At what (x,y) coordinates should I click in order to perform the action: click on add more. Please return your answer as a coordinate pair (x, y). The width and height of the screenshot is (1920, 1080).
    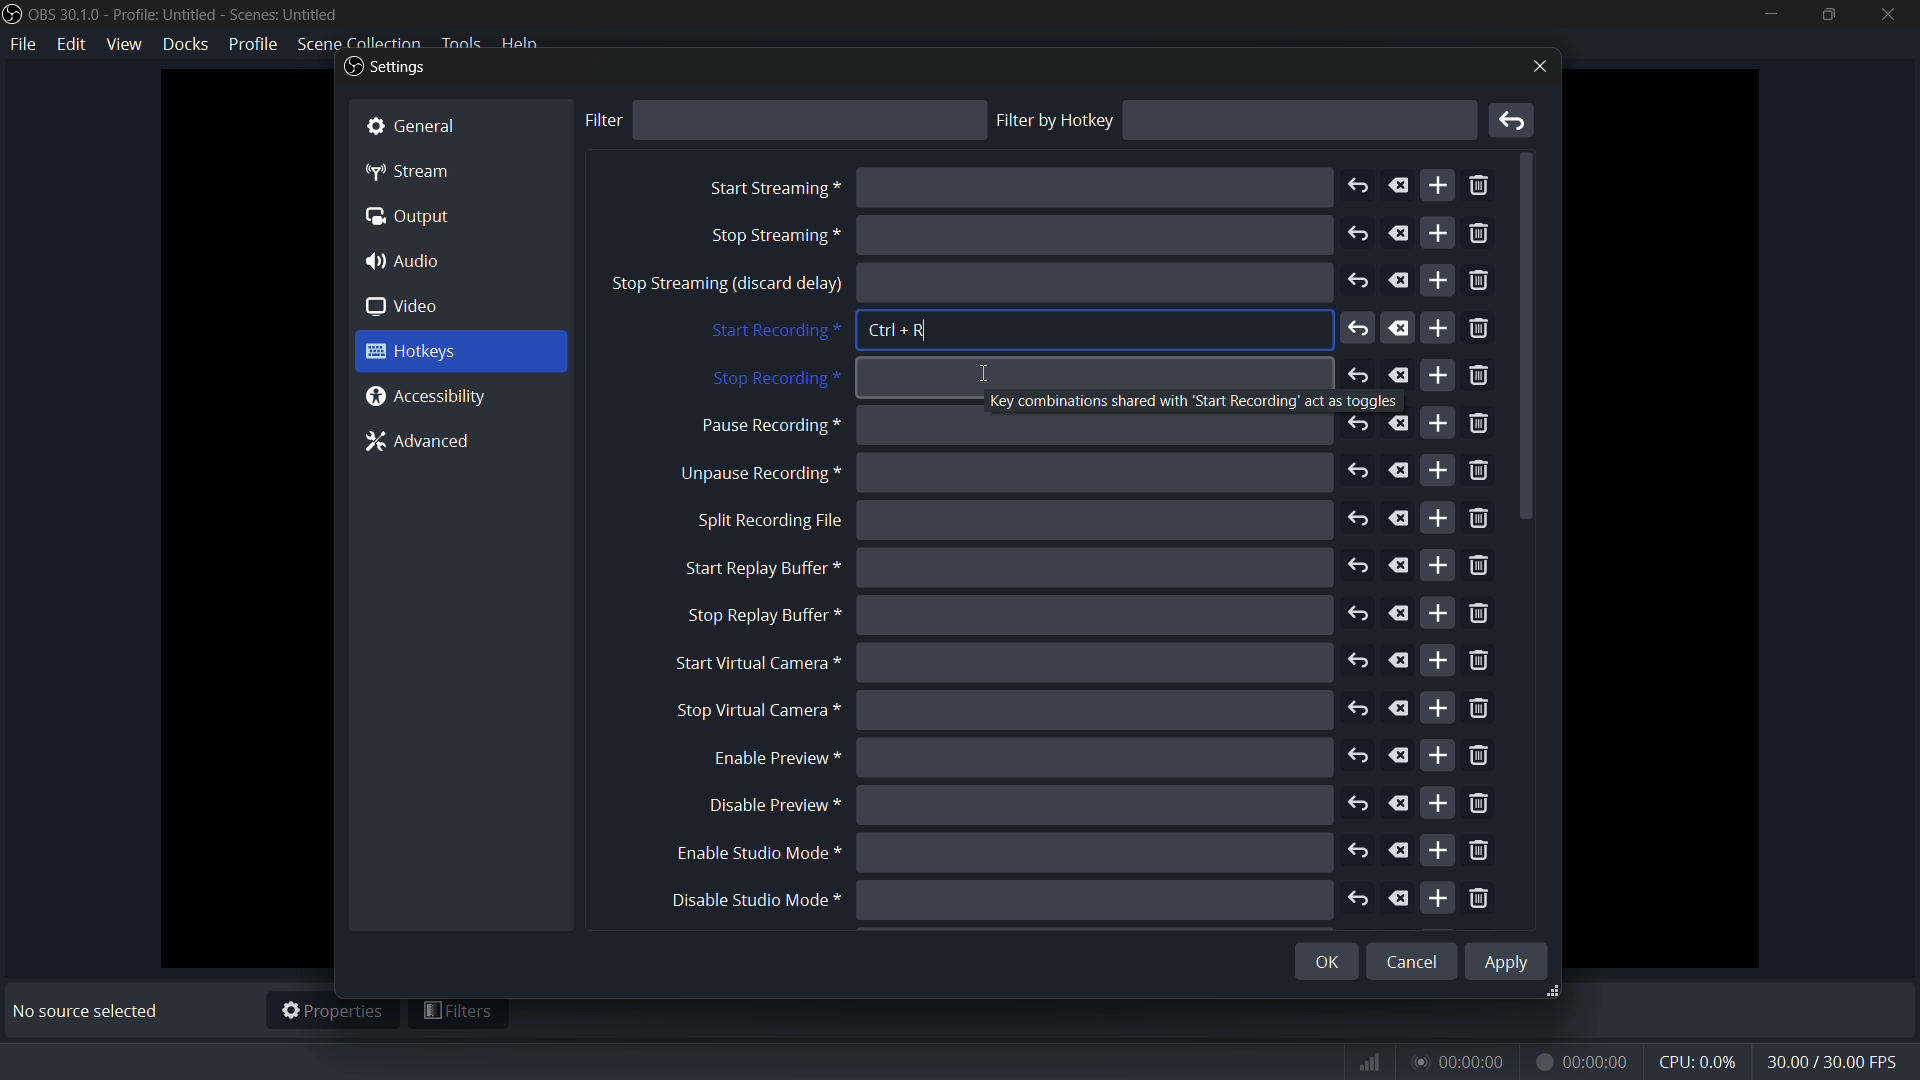
    Looking at the image, I should click on (1439, 804).